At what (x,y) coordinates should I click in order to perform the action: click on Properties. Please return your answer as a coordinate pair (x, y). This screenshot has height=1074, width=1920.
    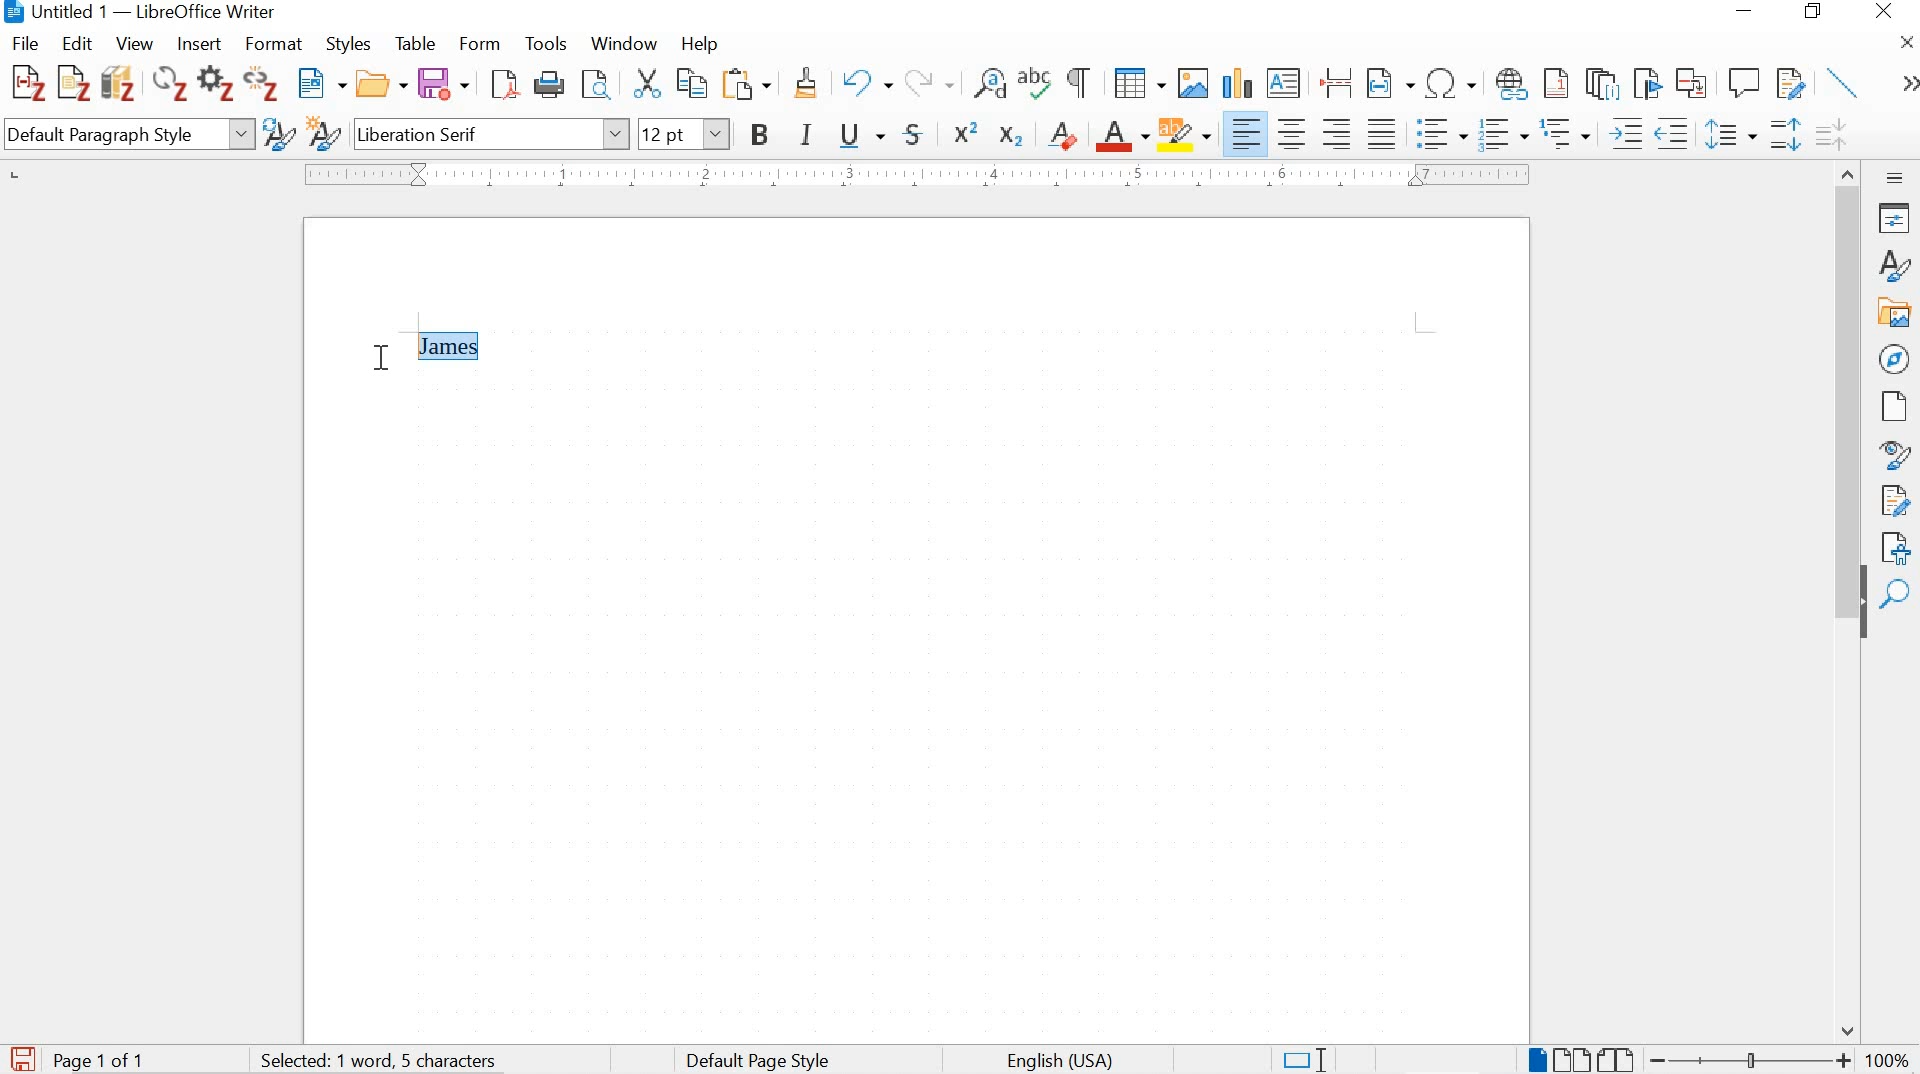
    Looking at the image, I should click on (1897, 218).